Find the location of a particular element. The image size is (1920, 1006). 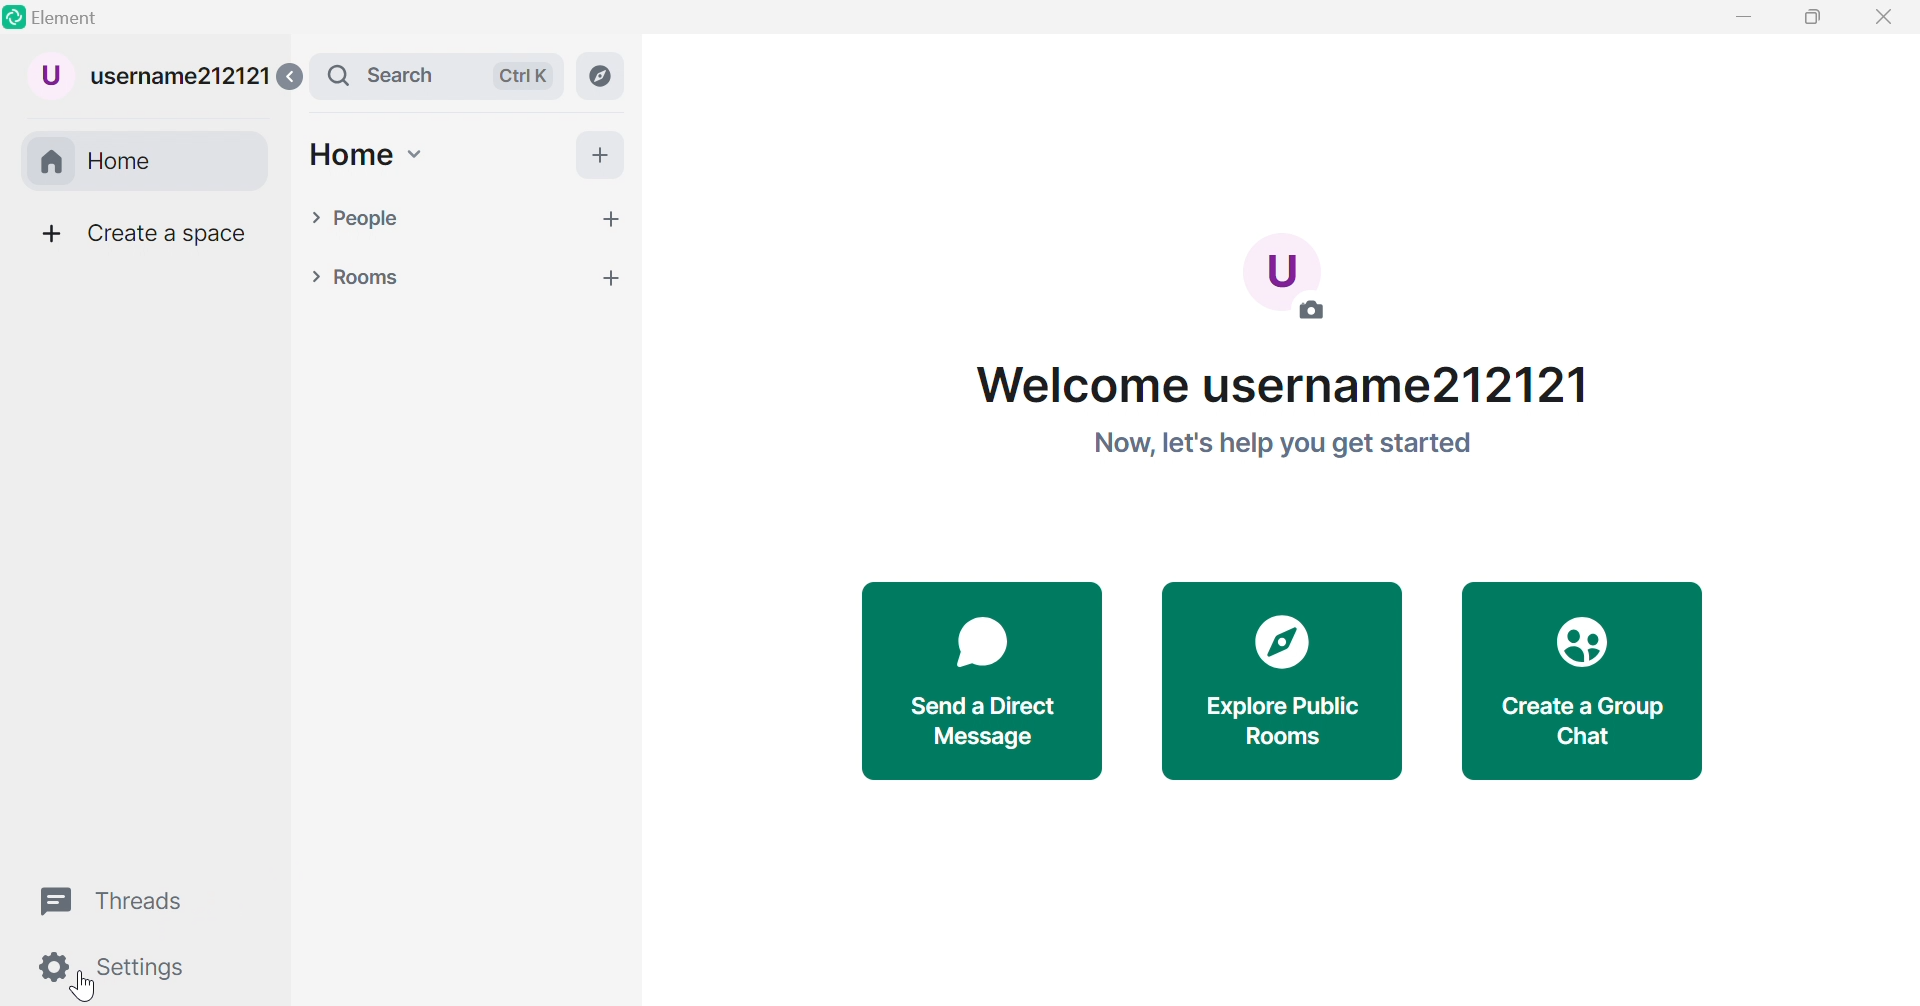

username212121 is located at coordinates (150, 78).